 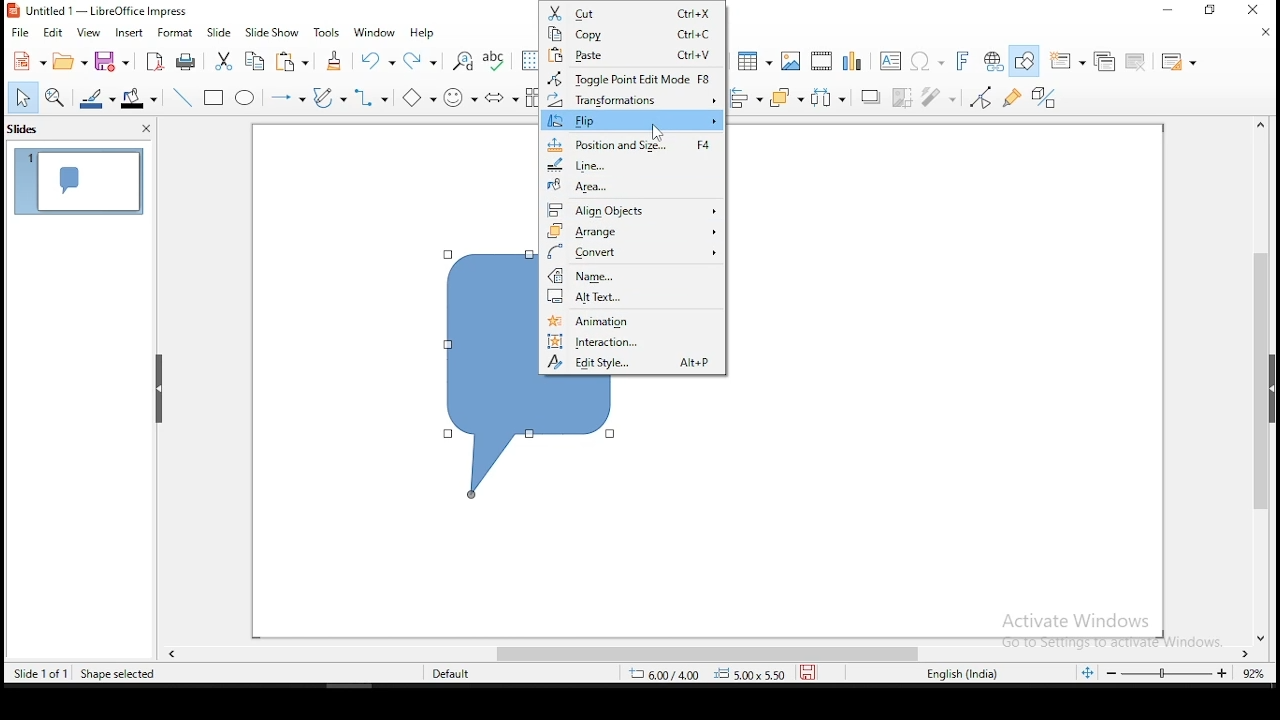 What do you see at coordinates (635, 143) in the screenshot?
I see `position and size` at bounding box center [635, 143].